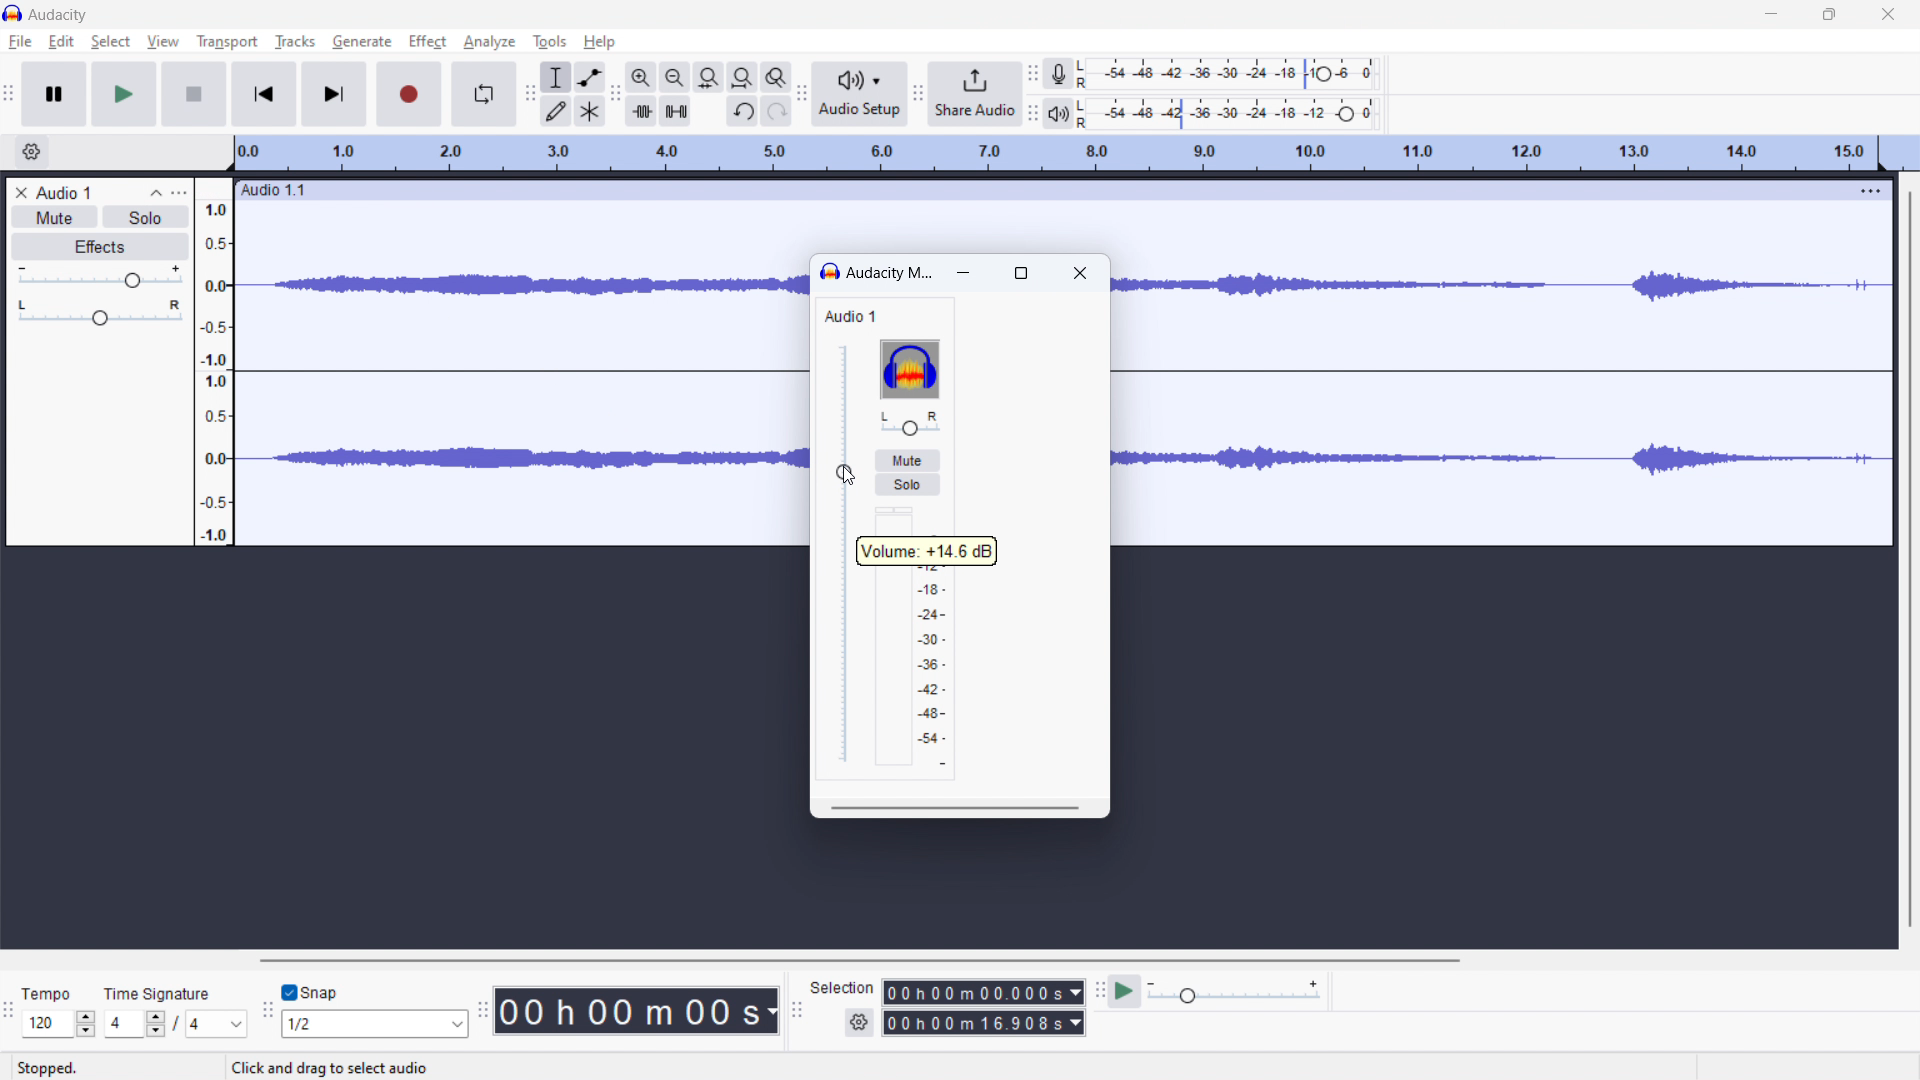  I want to click on tine signature toolbar, so click(9, 1010).